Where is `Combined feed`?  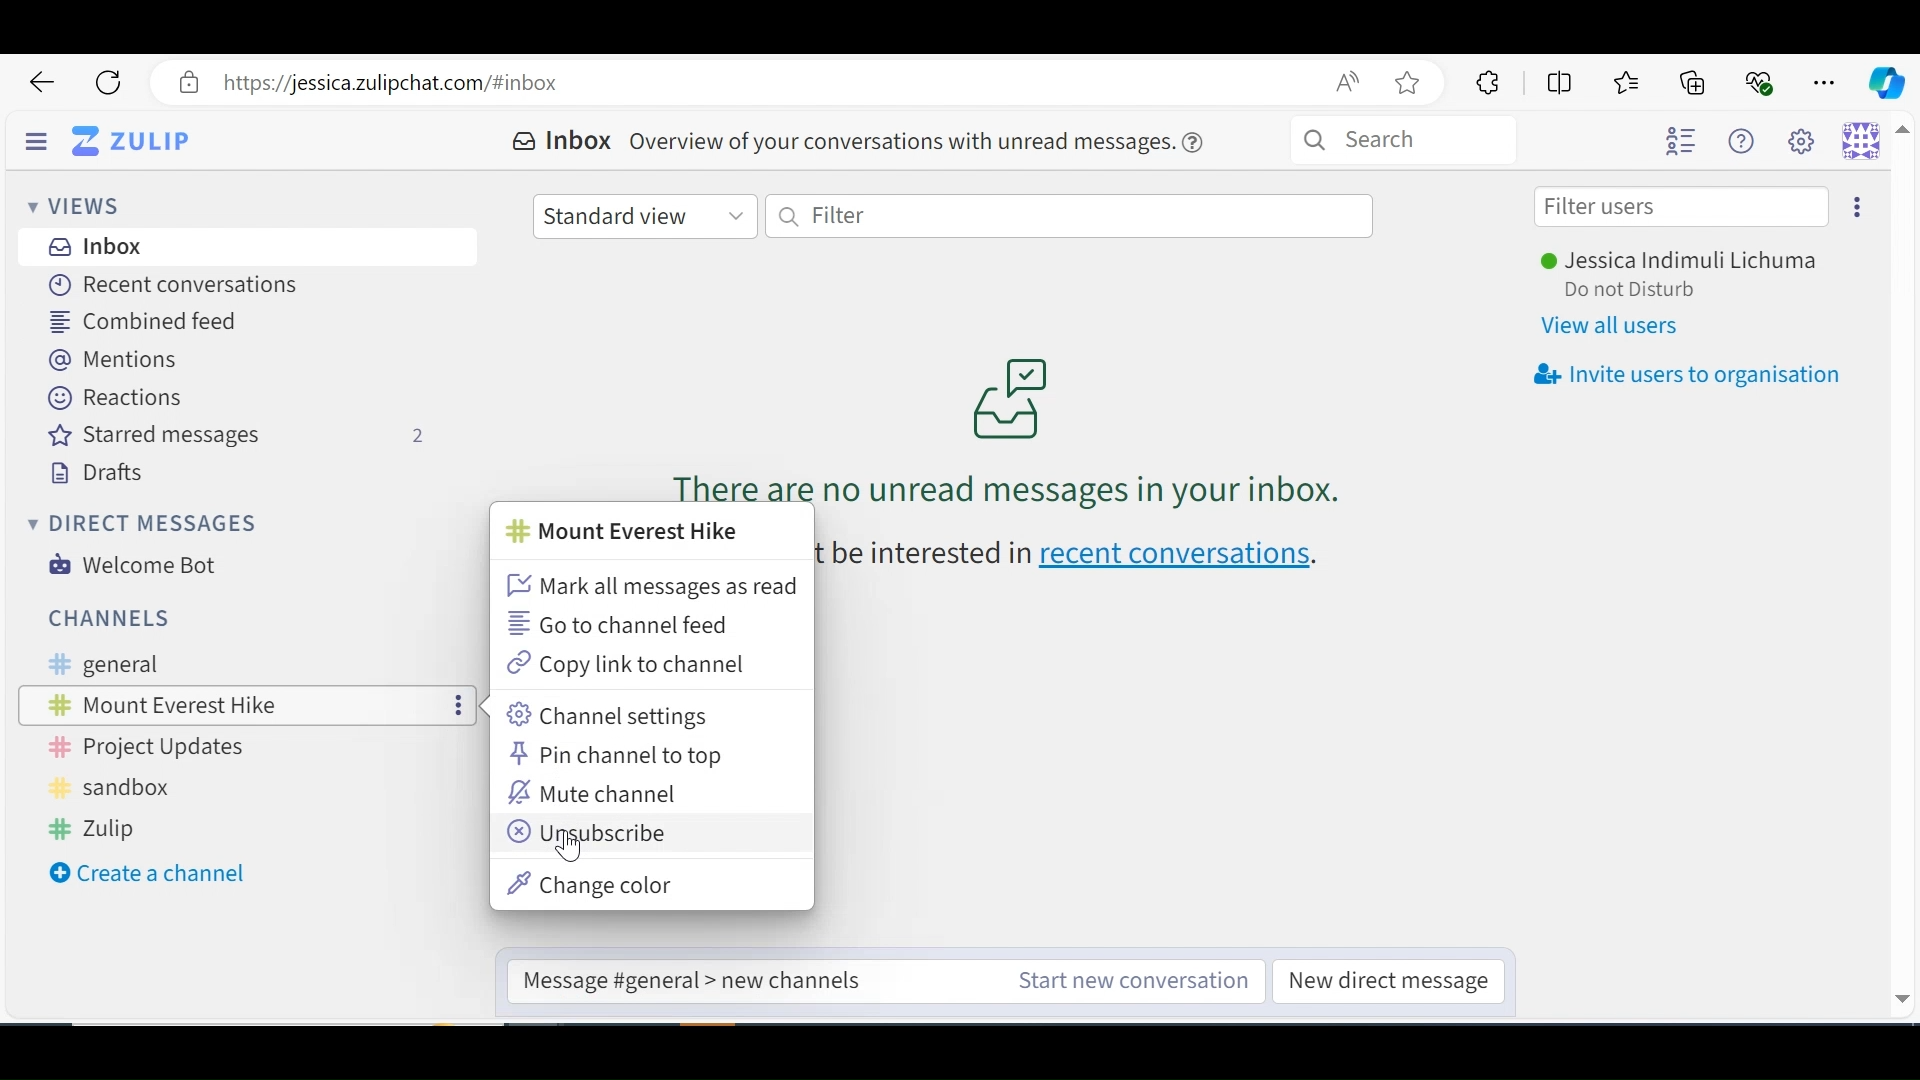 Combined feed is located at coordinates (151, 322).